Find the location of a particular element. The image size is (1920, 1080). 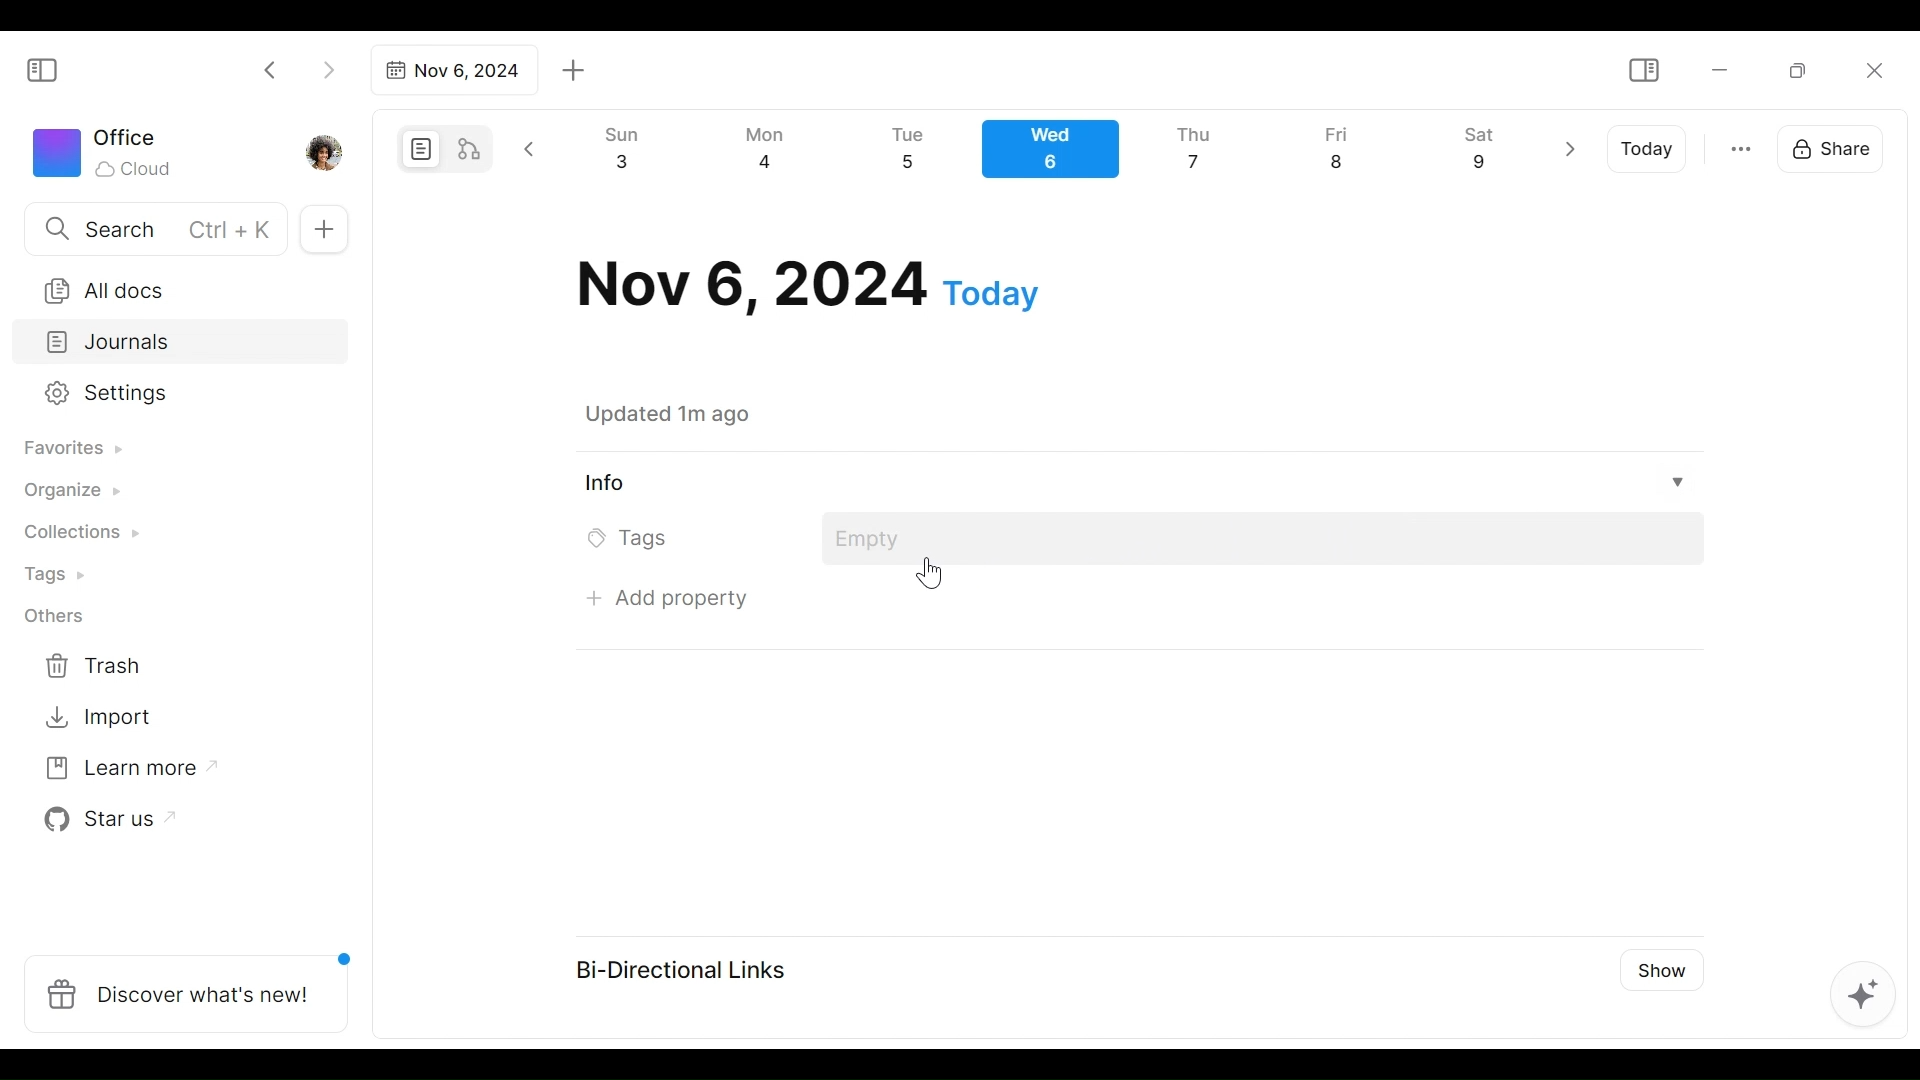

Favorites is located at coordinates (71, 449).